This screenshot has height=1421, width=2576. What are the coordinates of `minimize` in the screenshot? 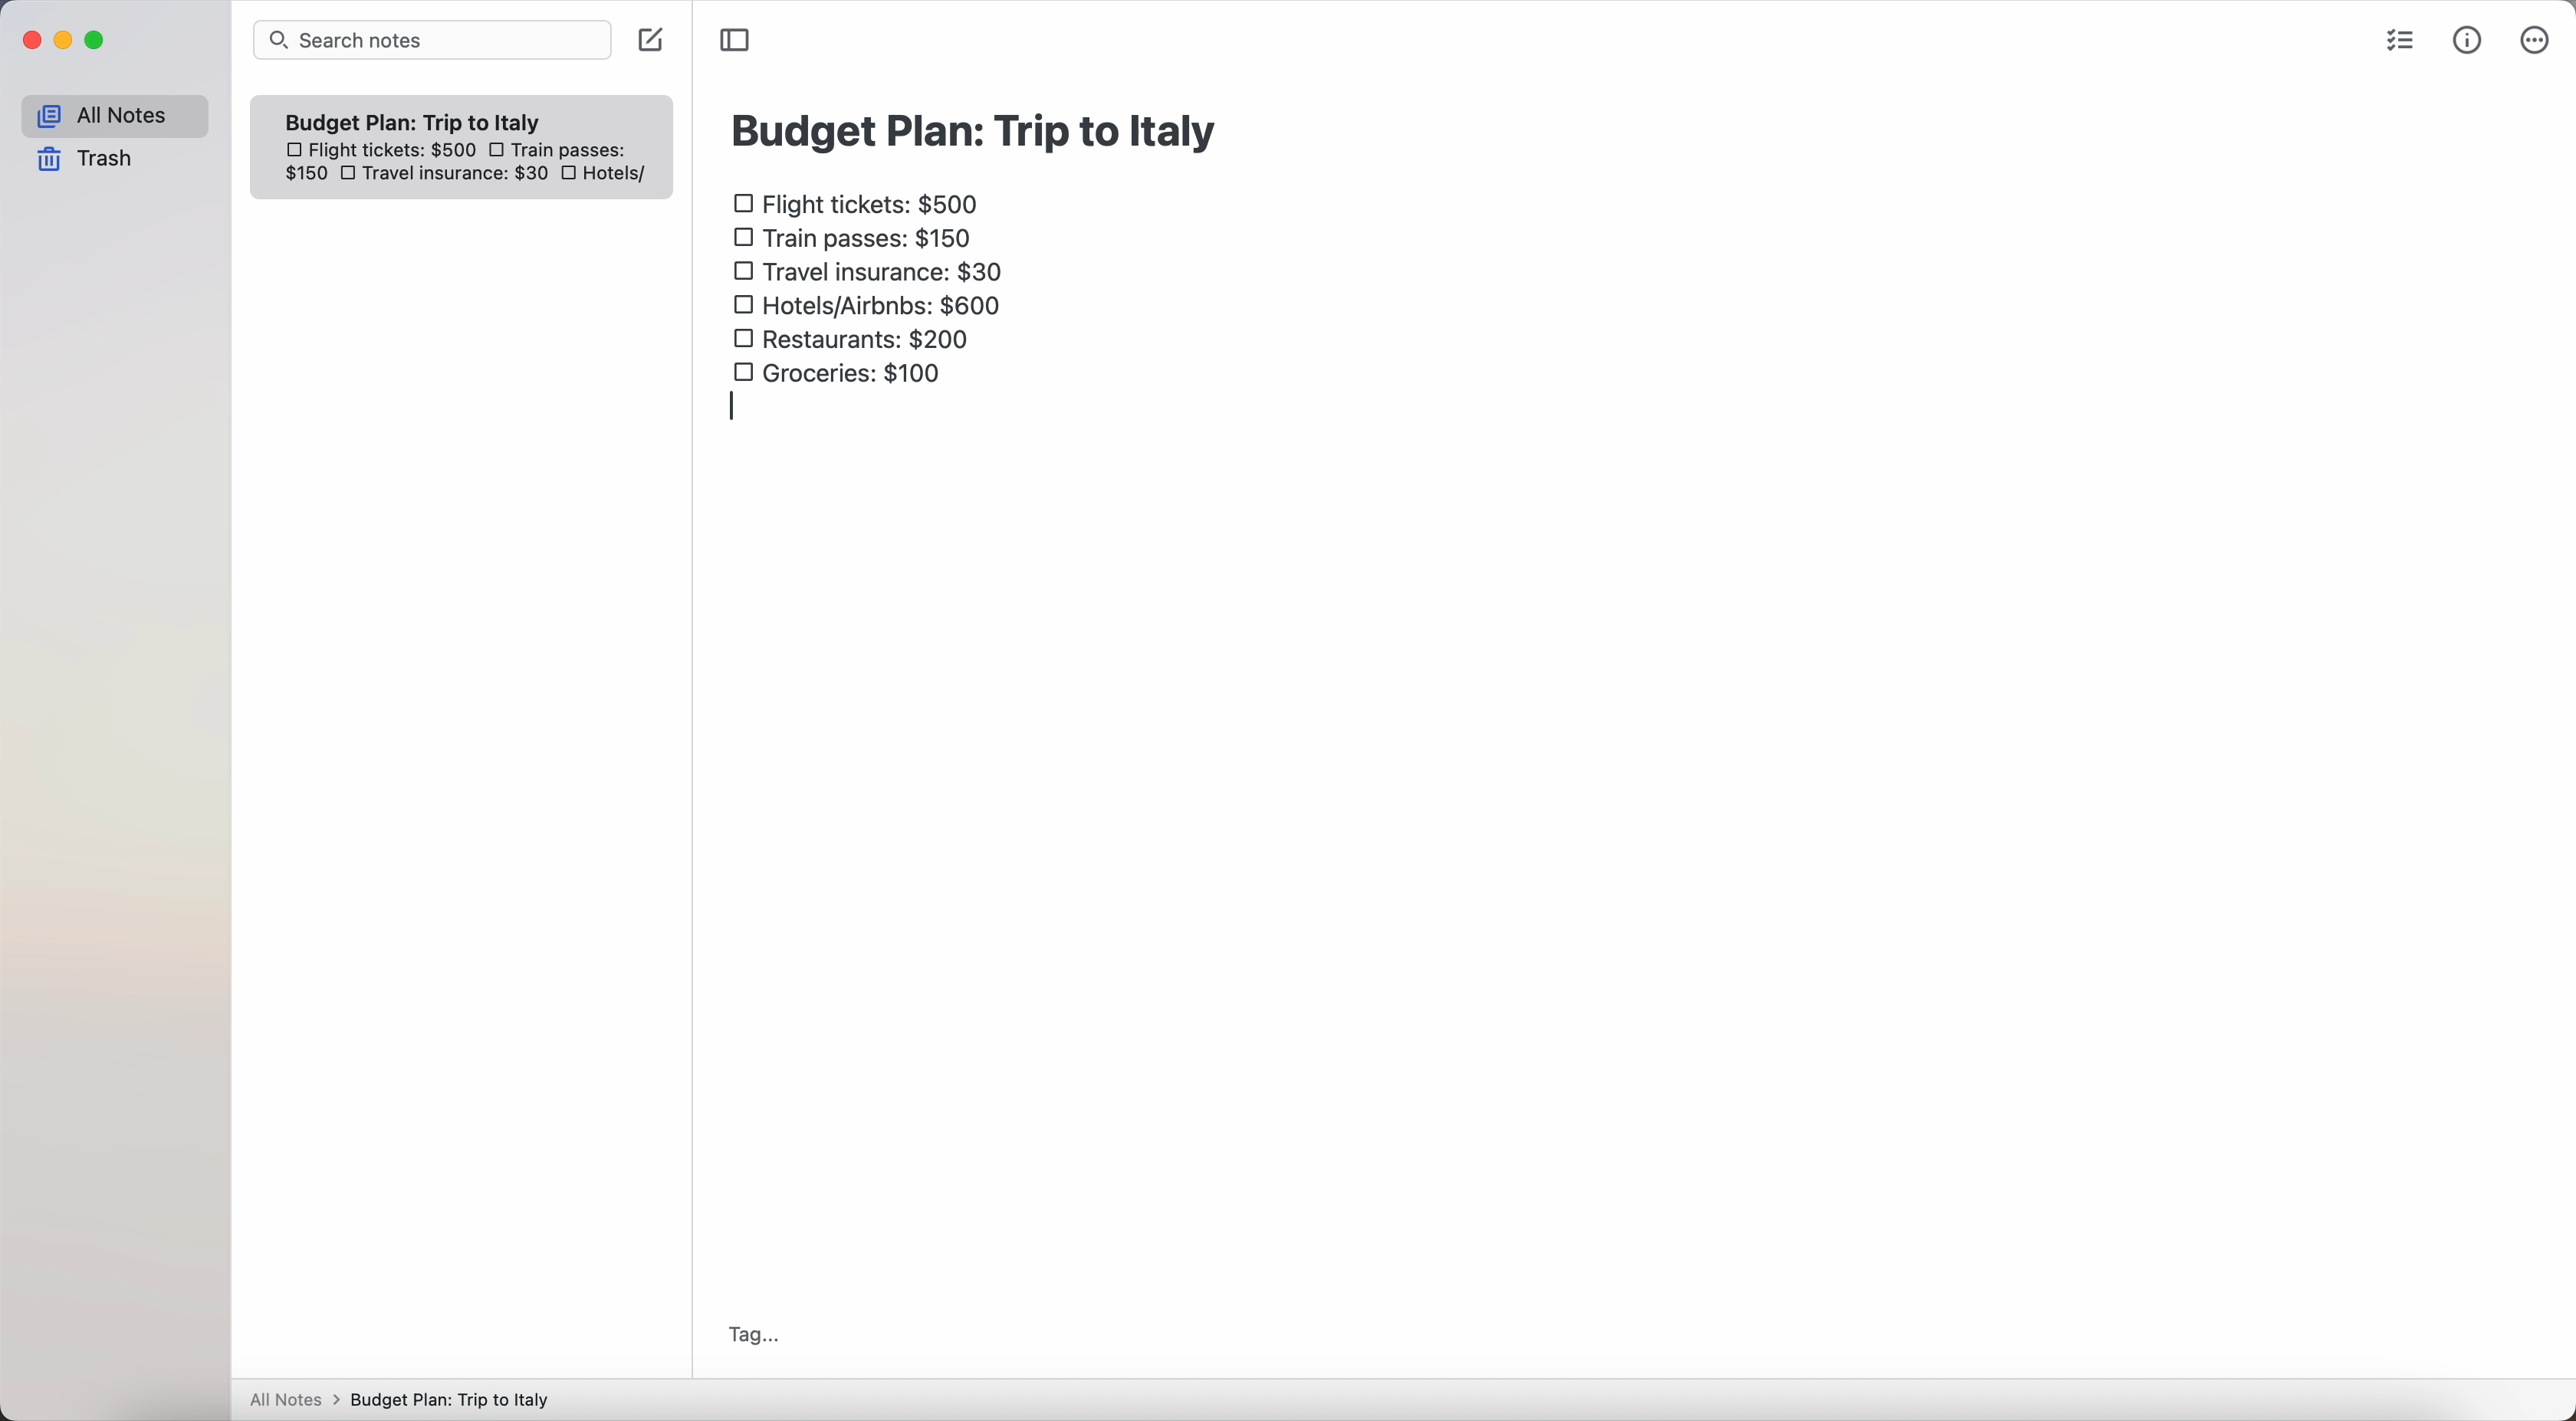 It's located at (69, 41).